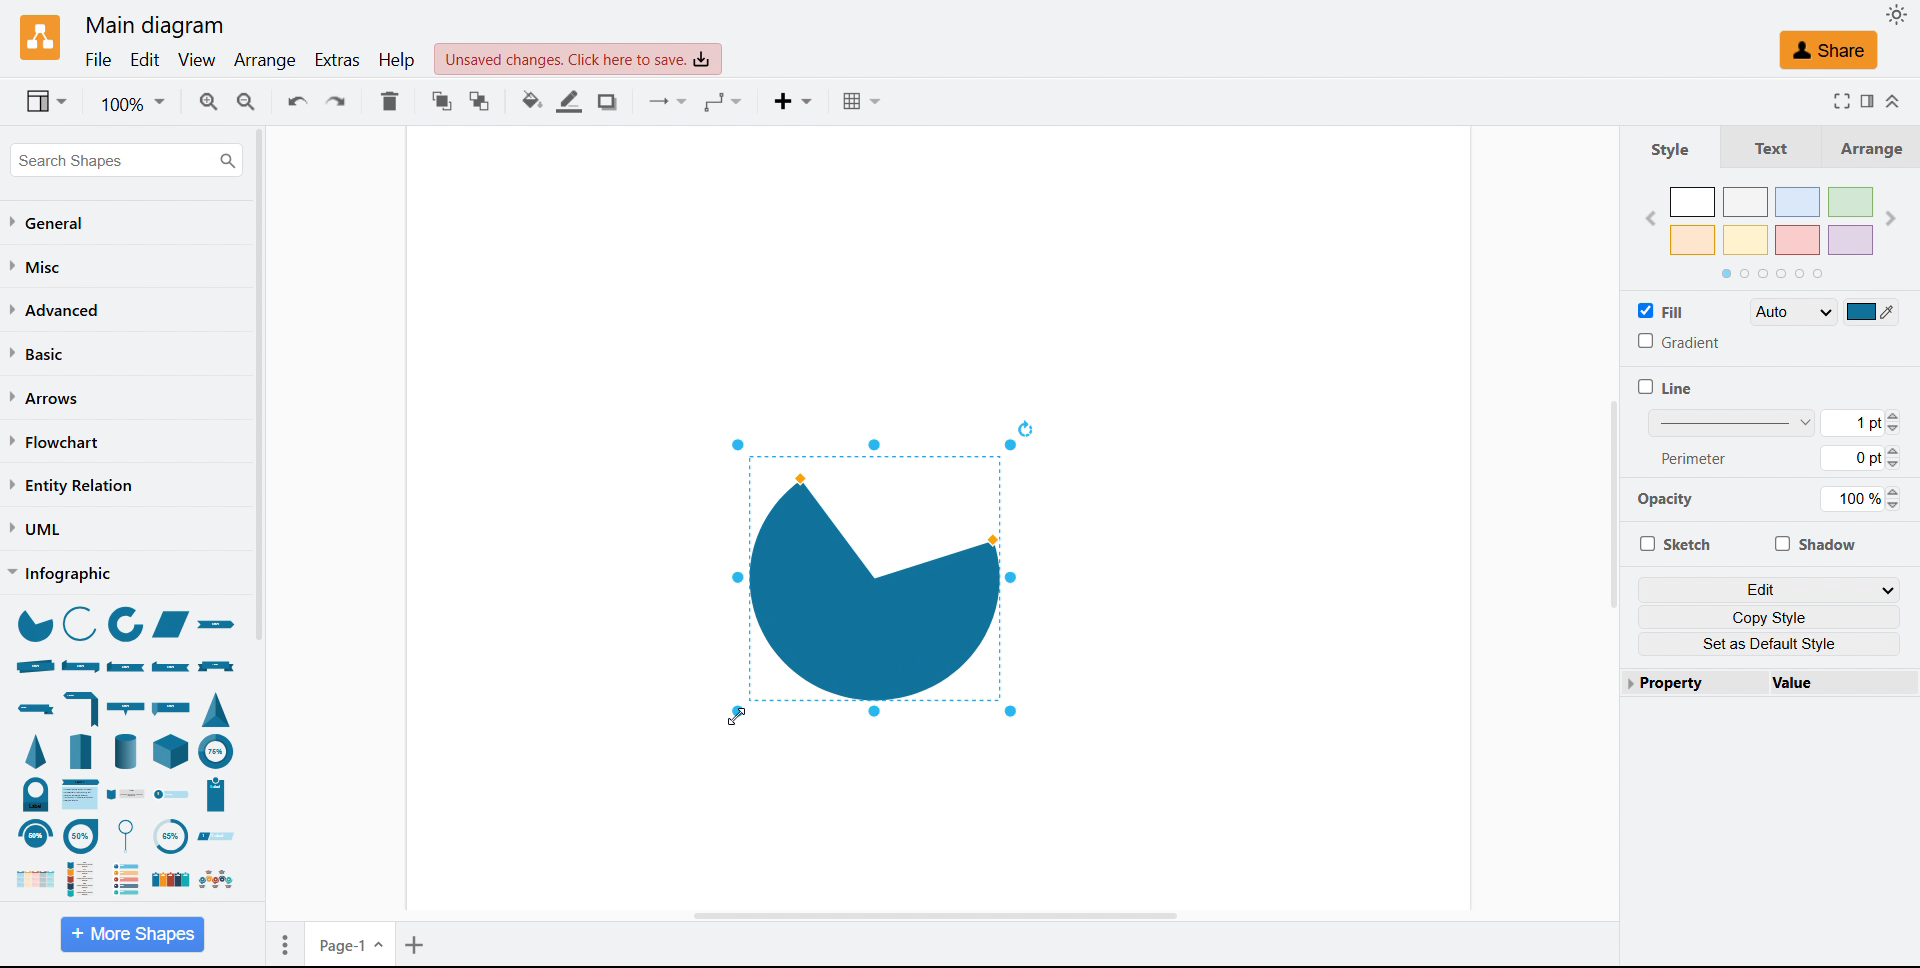 Image resolution: width=1920 pixels, height=968 pixels. I want to click on Zoom in , so click(208, 101).